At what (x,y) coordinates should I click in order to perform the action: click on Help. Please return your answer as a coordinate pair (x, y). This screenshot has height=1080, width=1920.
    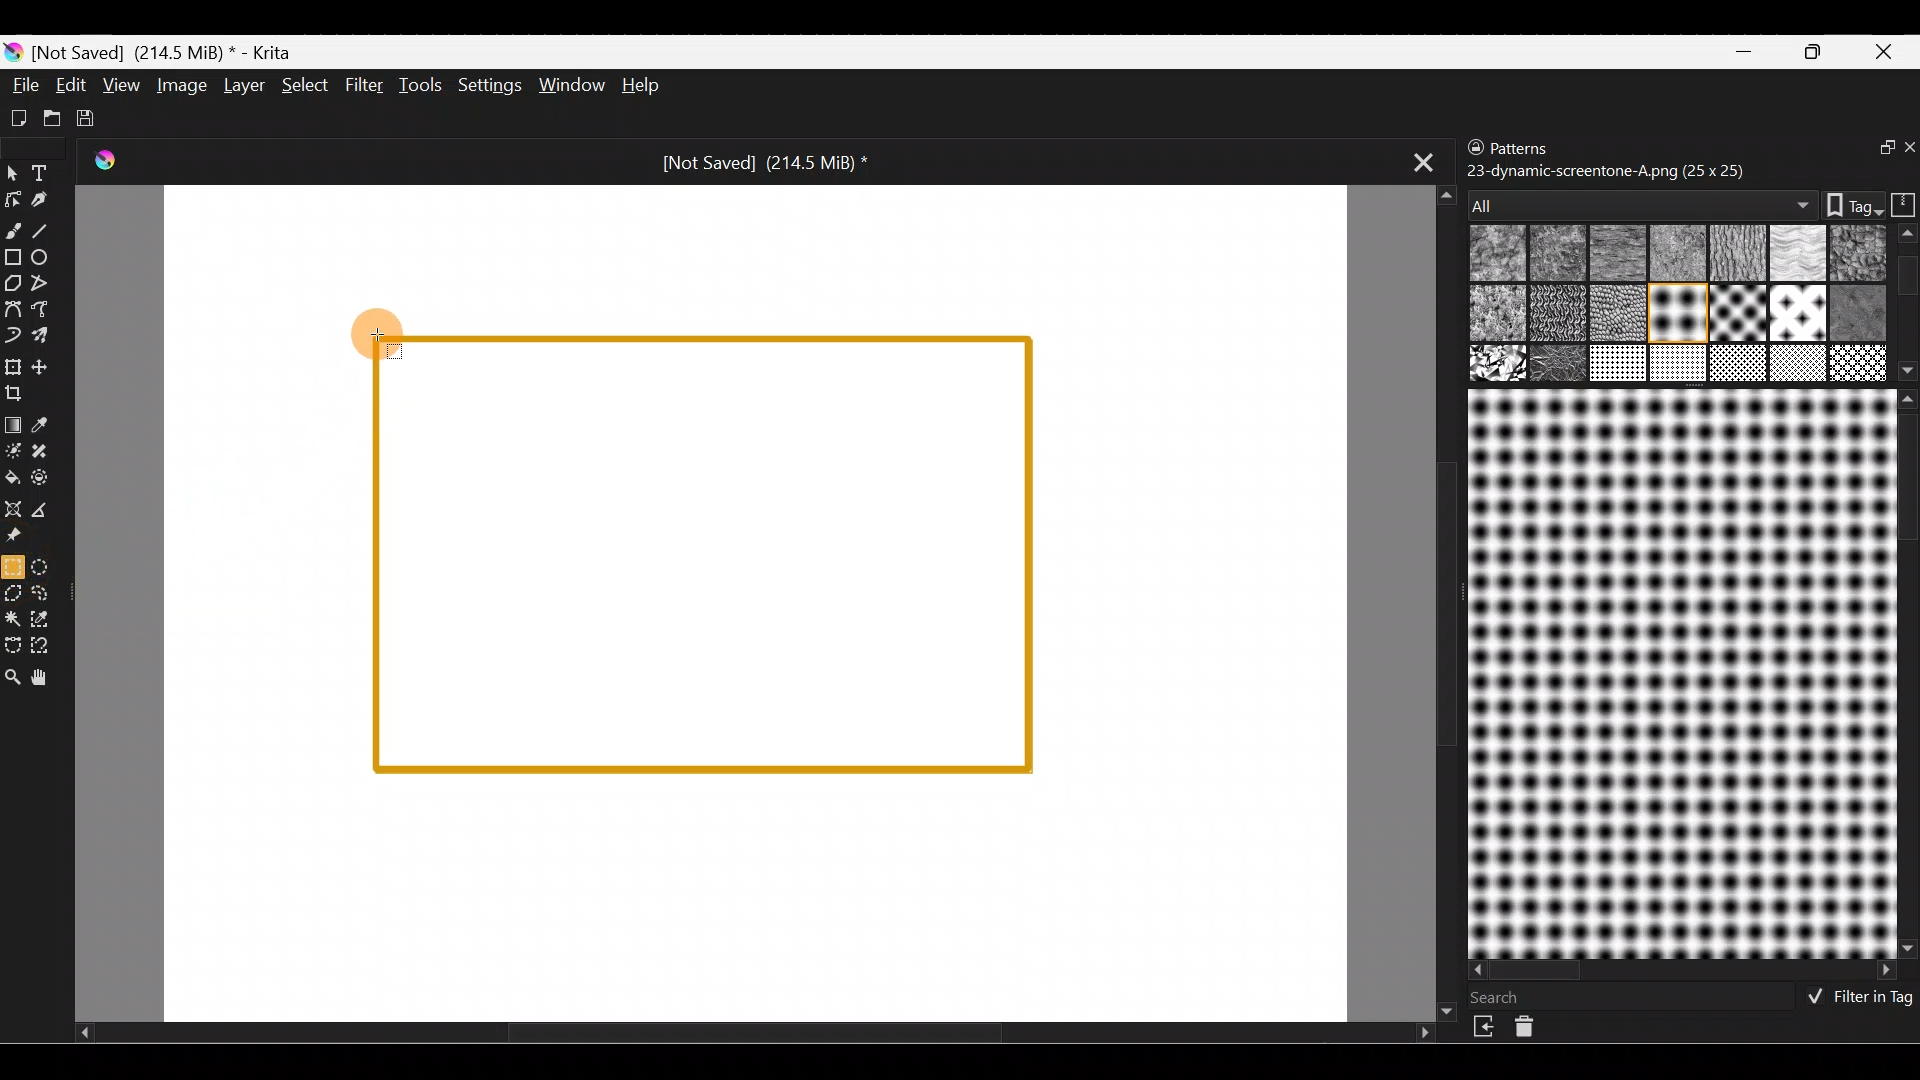
    Looking at the image, I should click on (643, 84).